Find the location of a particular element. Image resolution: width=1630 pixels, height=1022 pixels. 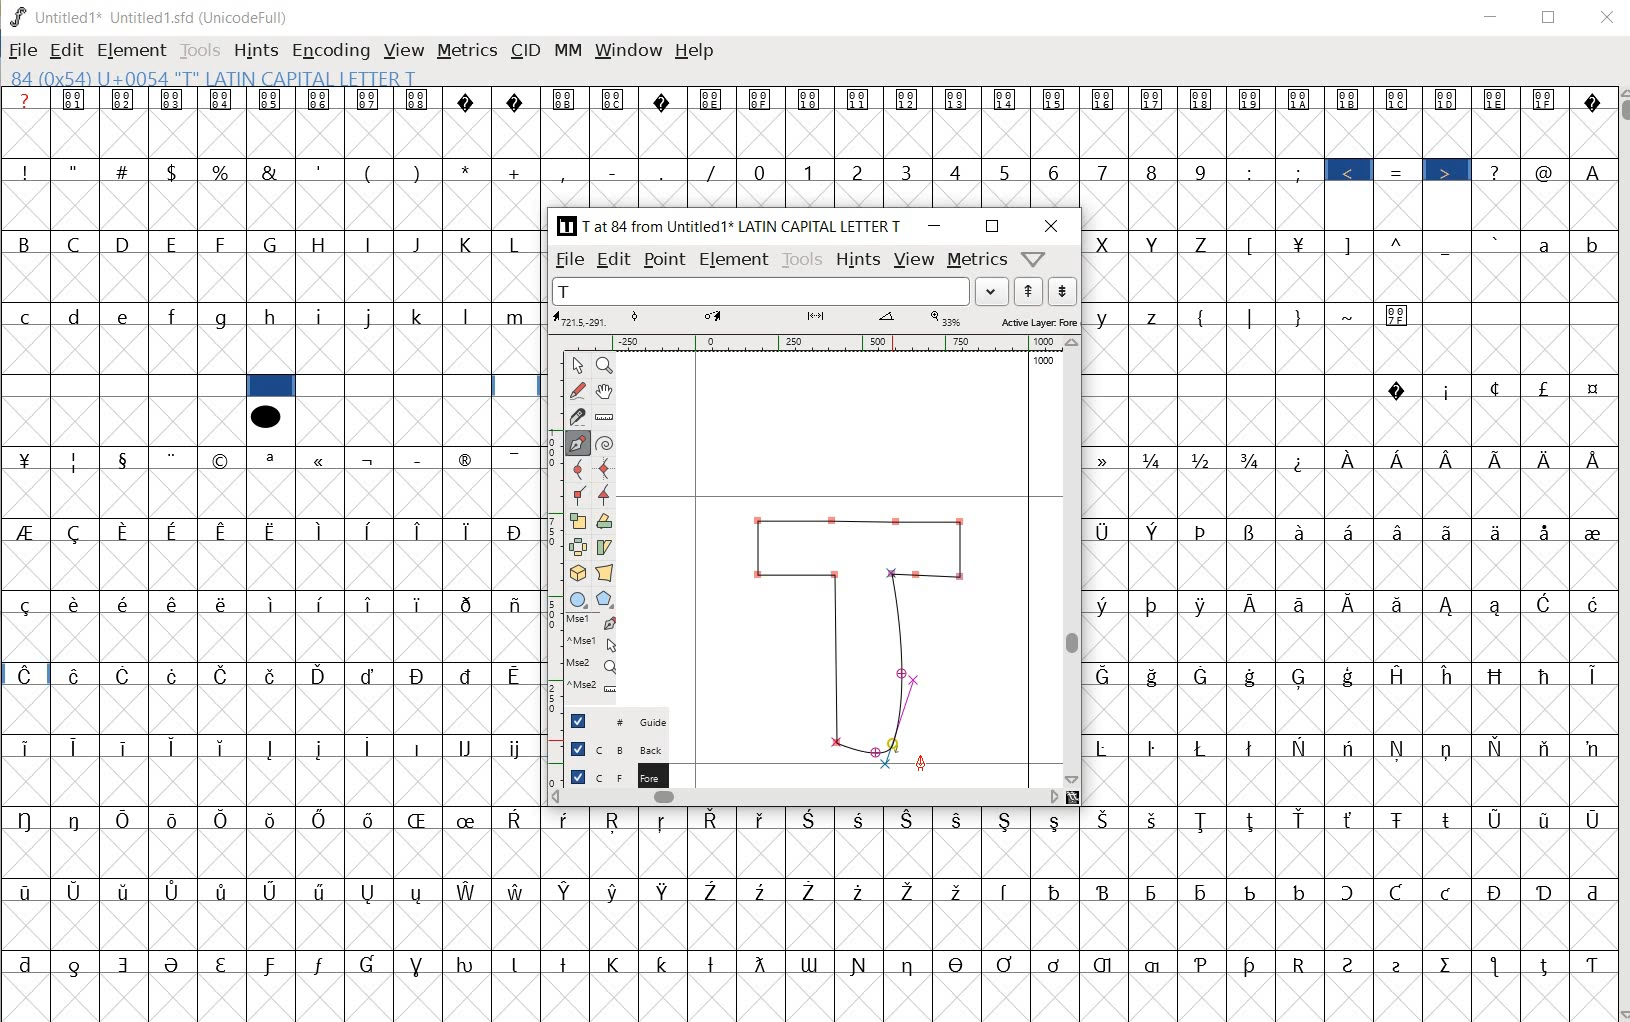

> is located at coordinates (1448, 172).